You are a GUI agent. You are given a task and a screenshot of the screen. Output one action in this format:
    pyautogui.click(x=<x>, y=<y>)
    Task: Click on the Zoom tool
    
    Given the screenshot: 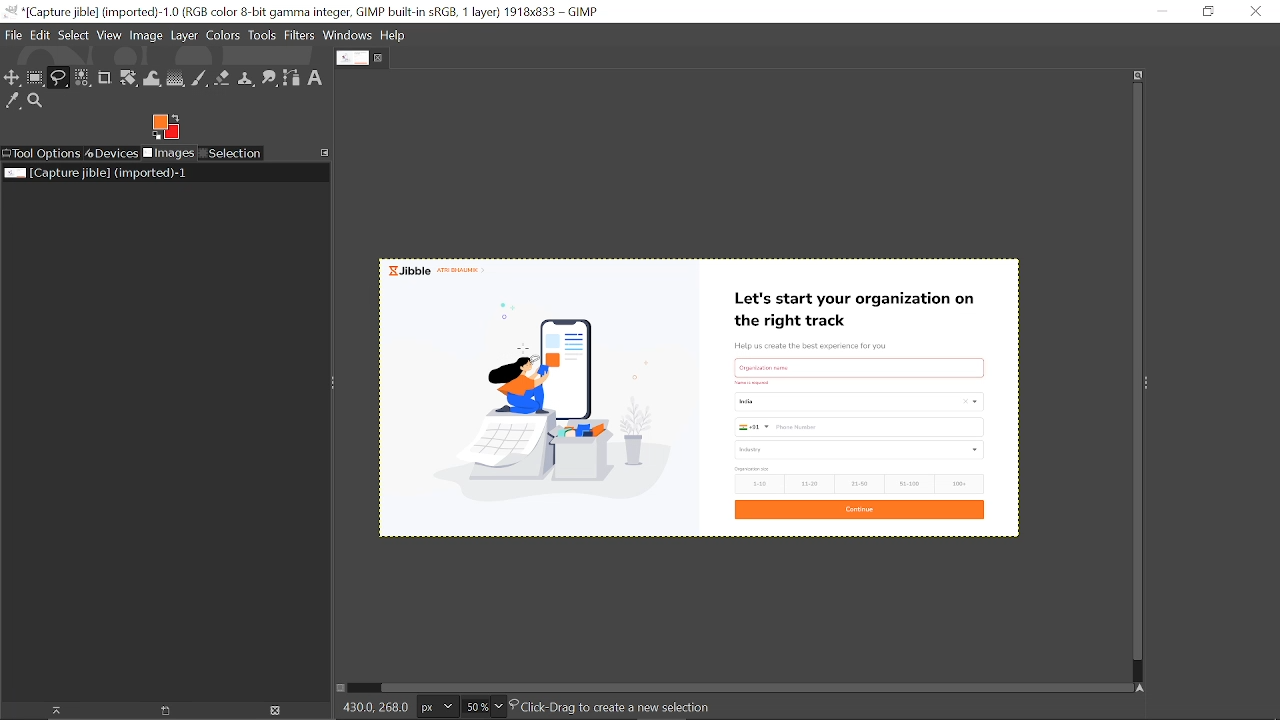 What is the action you would take?
    pyautogui.click(x=38, y=103)
    